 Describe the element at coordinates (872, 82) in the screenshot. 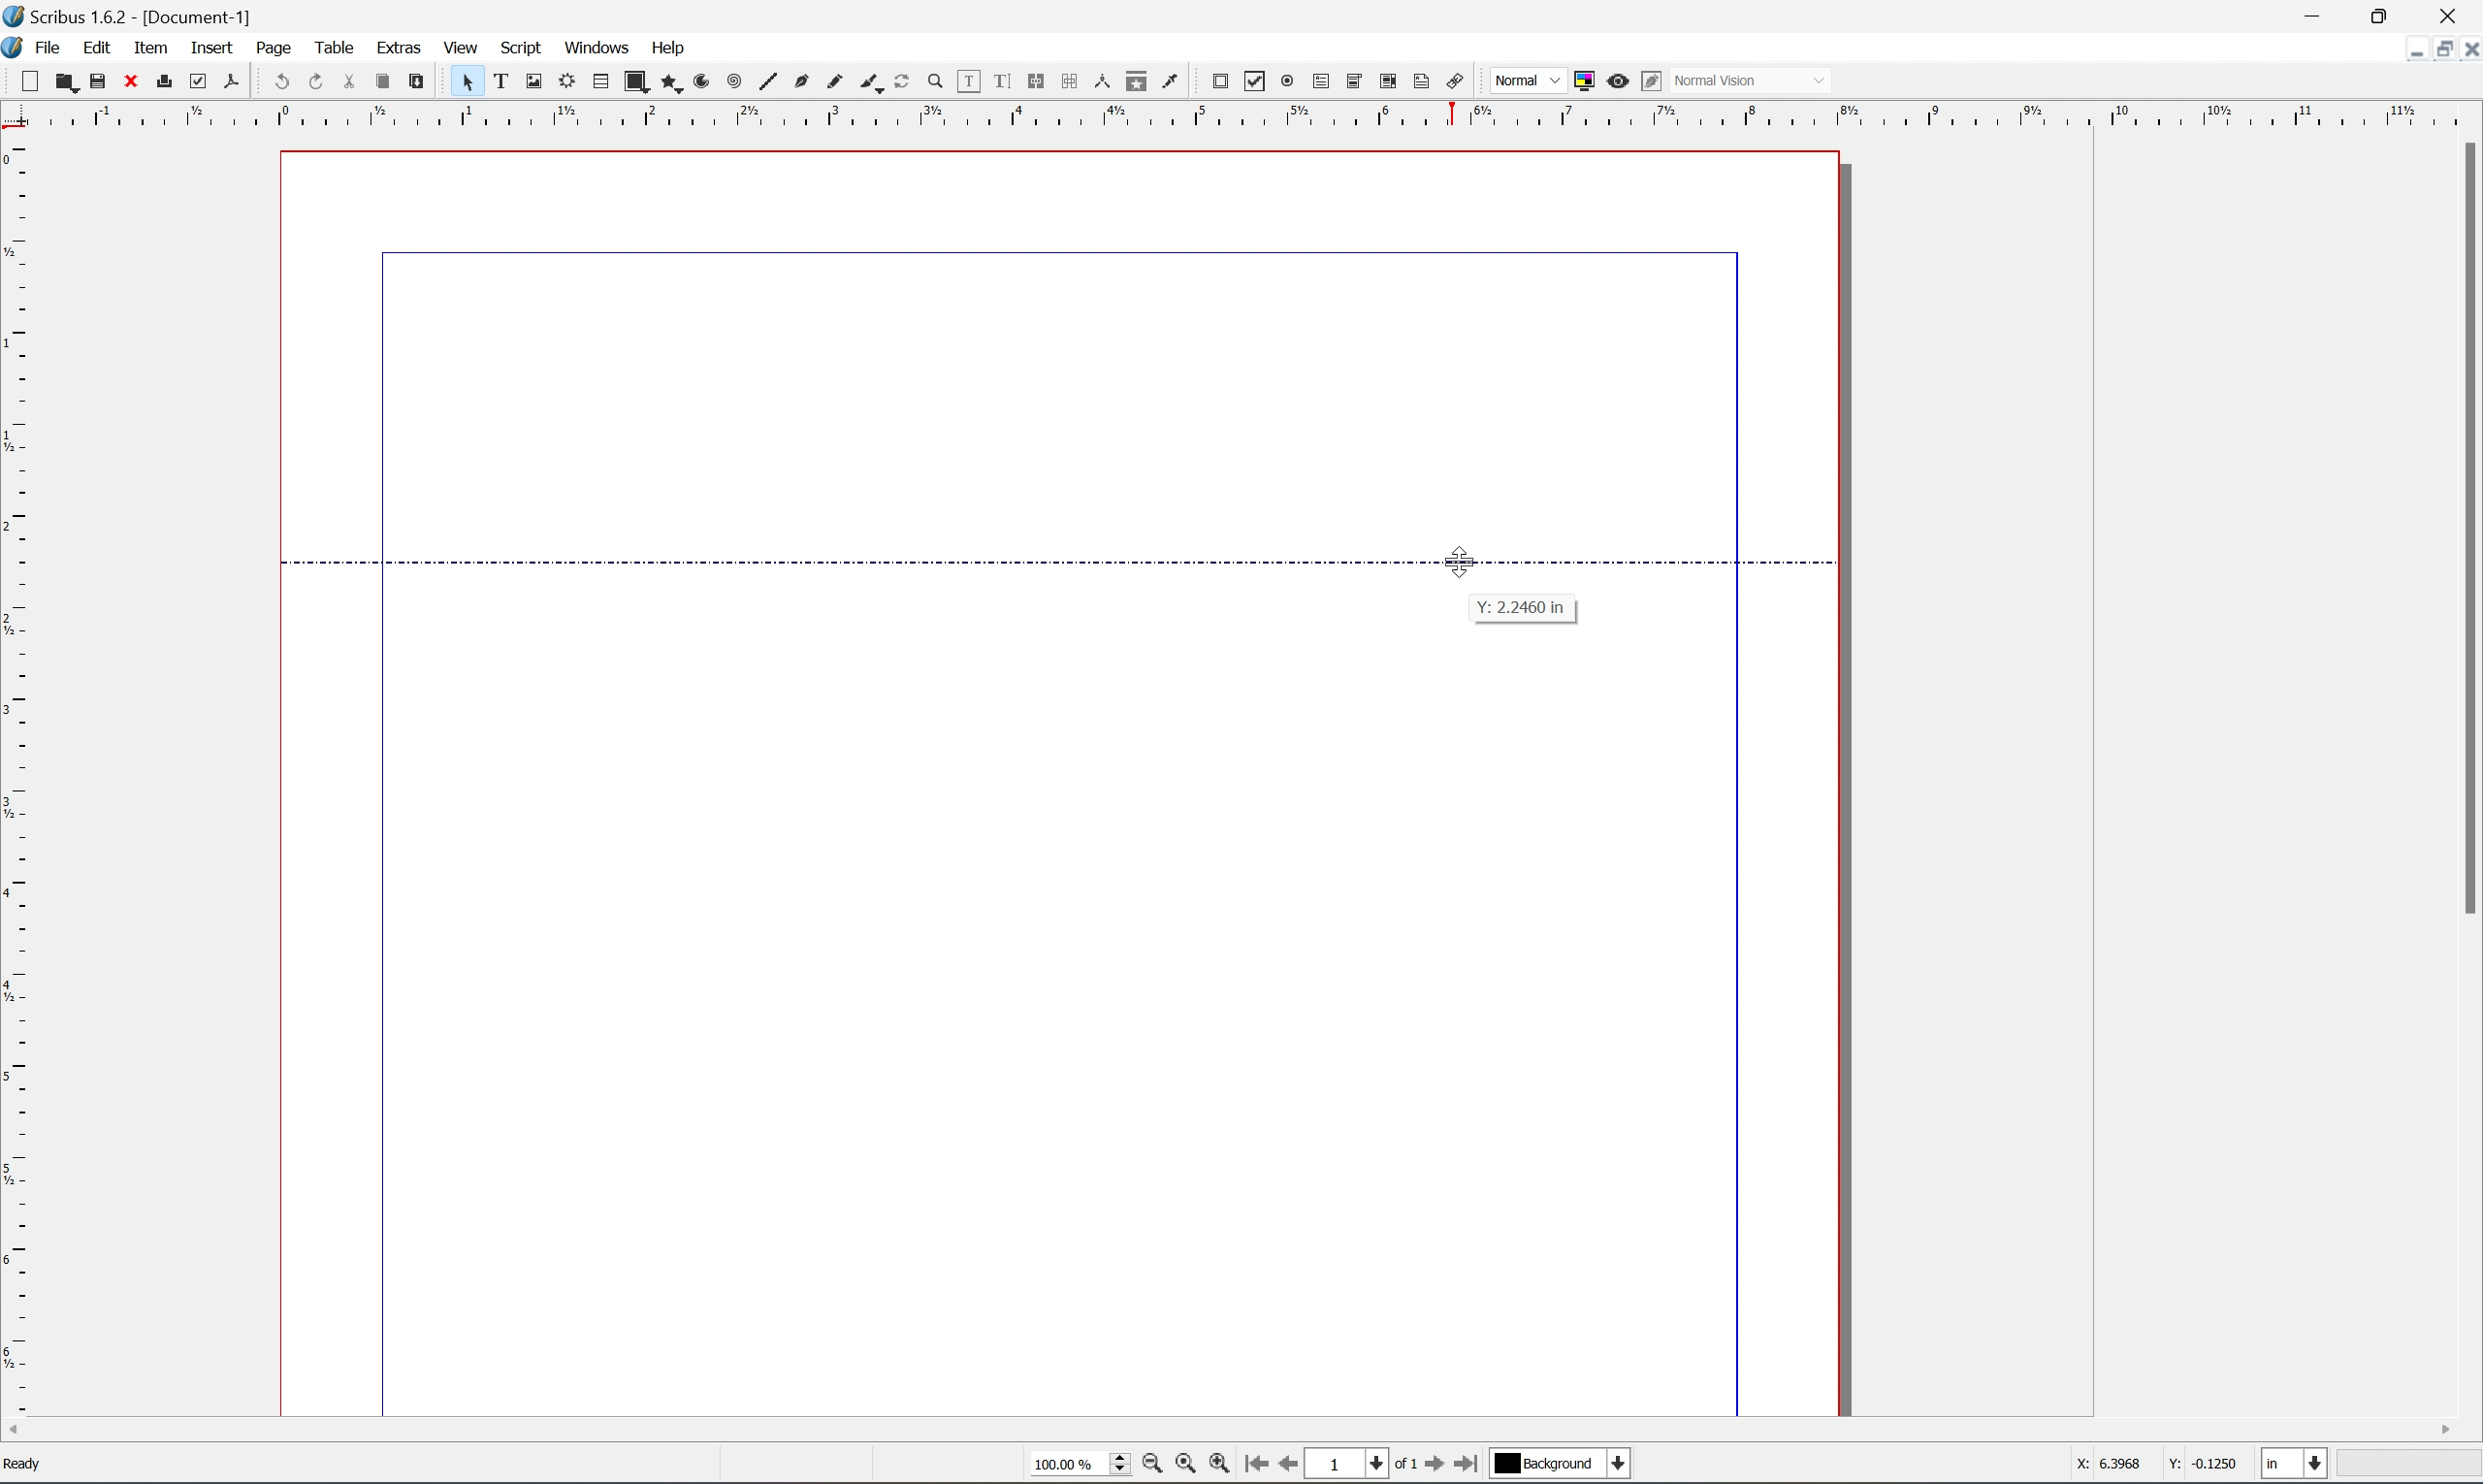

I see `calligraphic line` at that location.